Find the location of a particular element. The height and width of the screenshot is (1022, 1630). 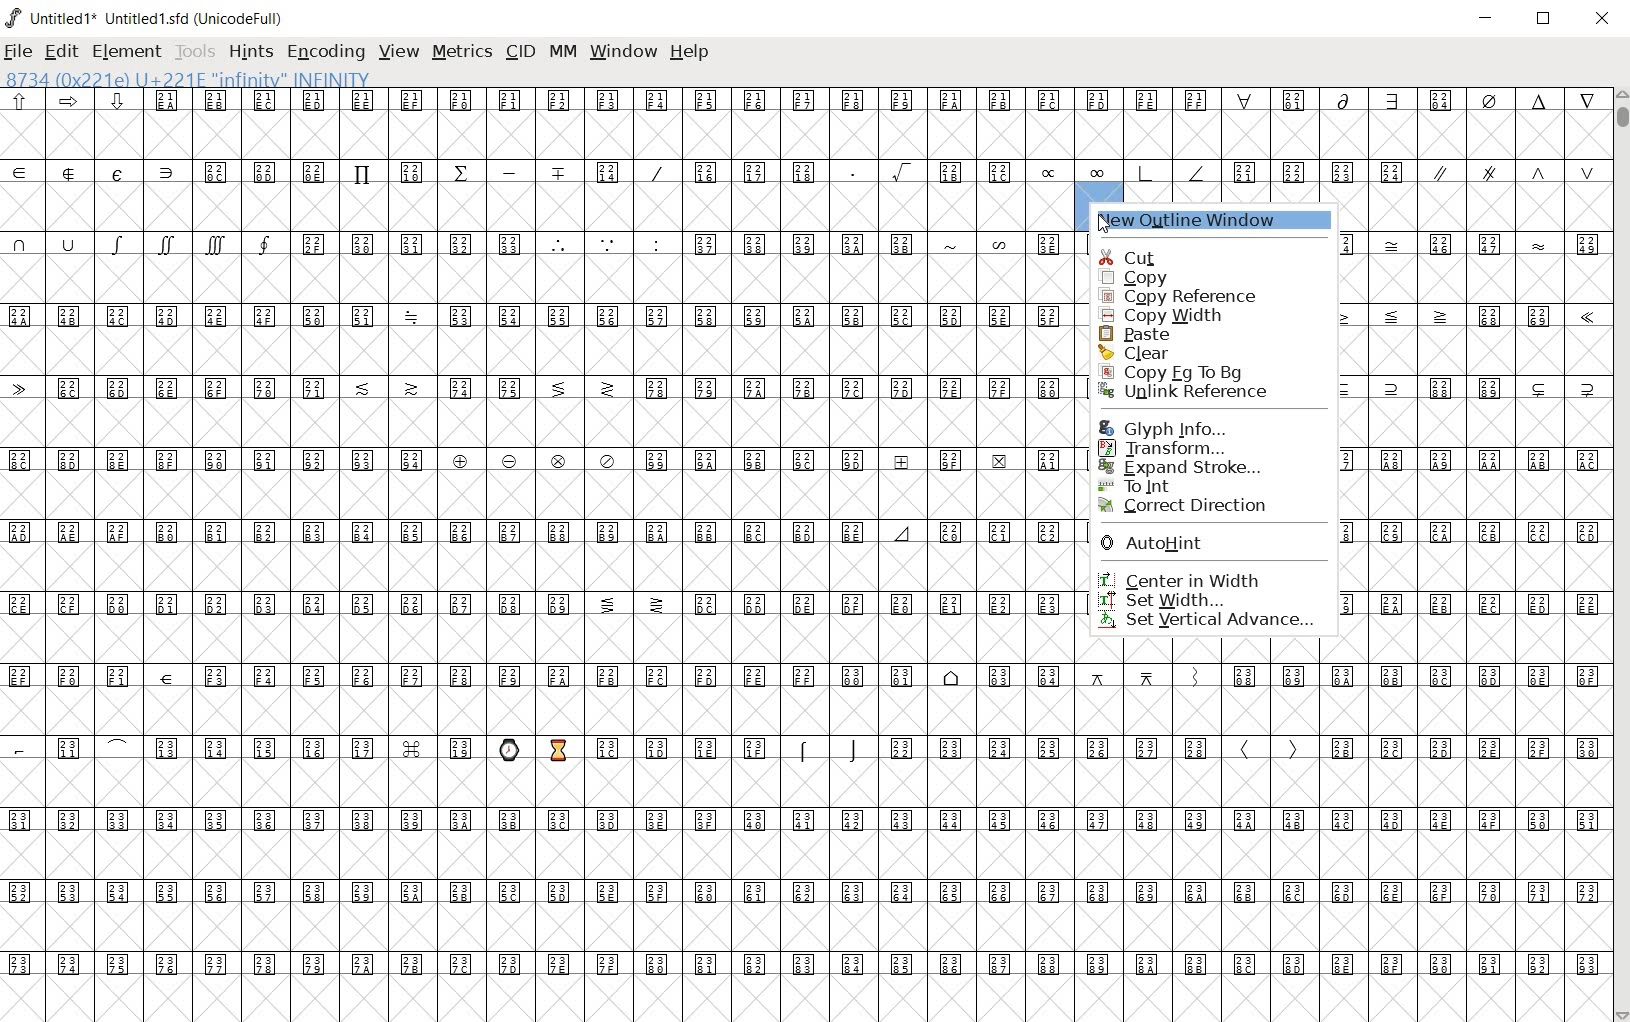

Unlink Reference is located at coordinates (1205, 393).